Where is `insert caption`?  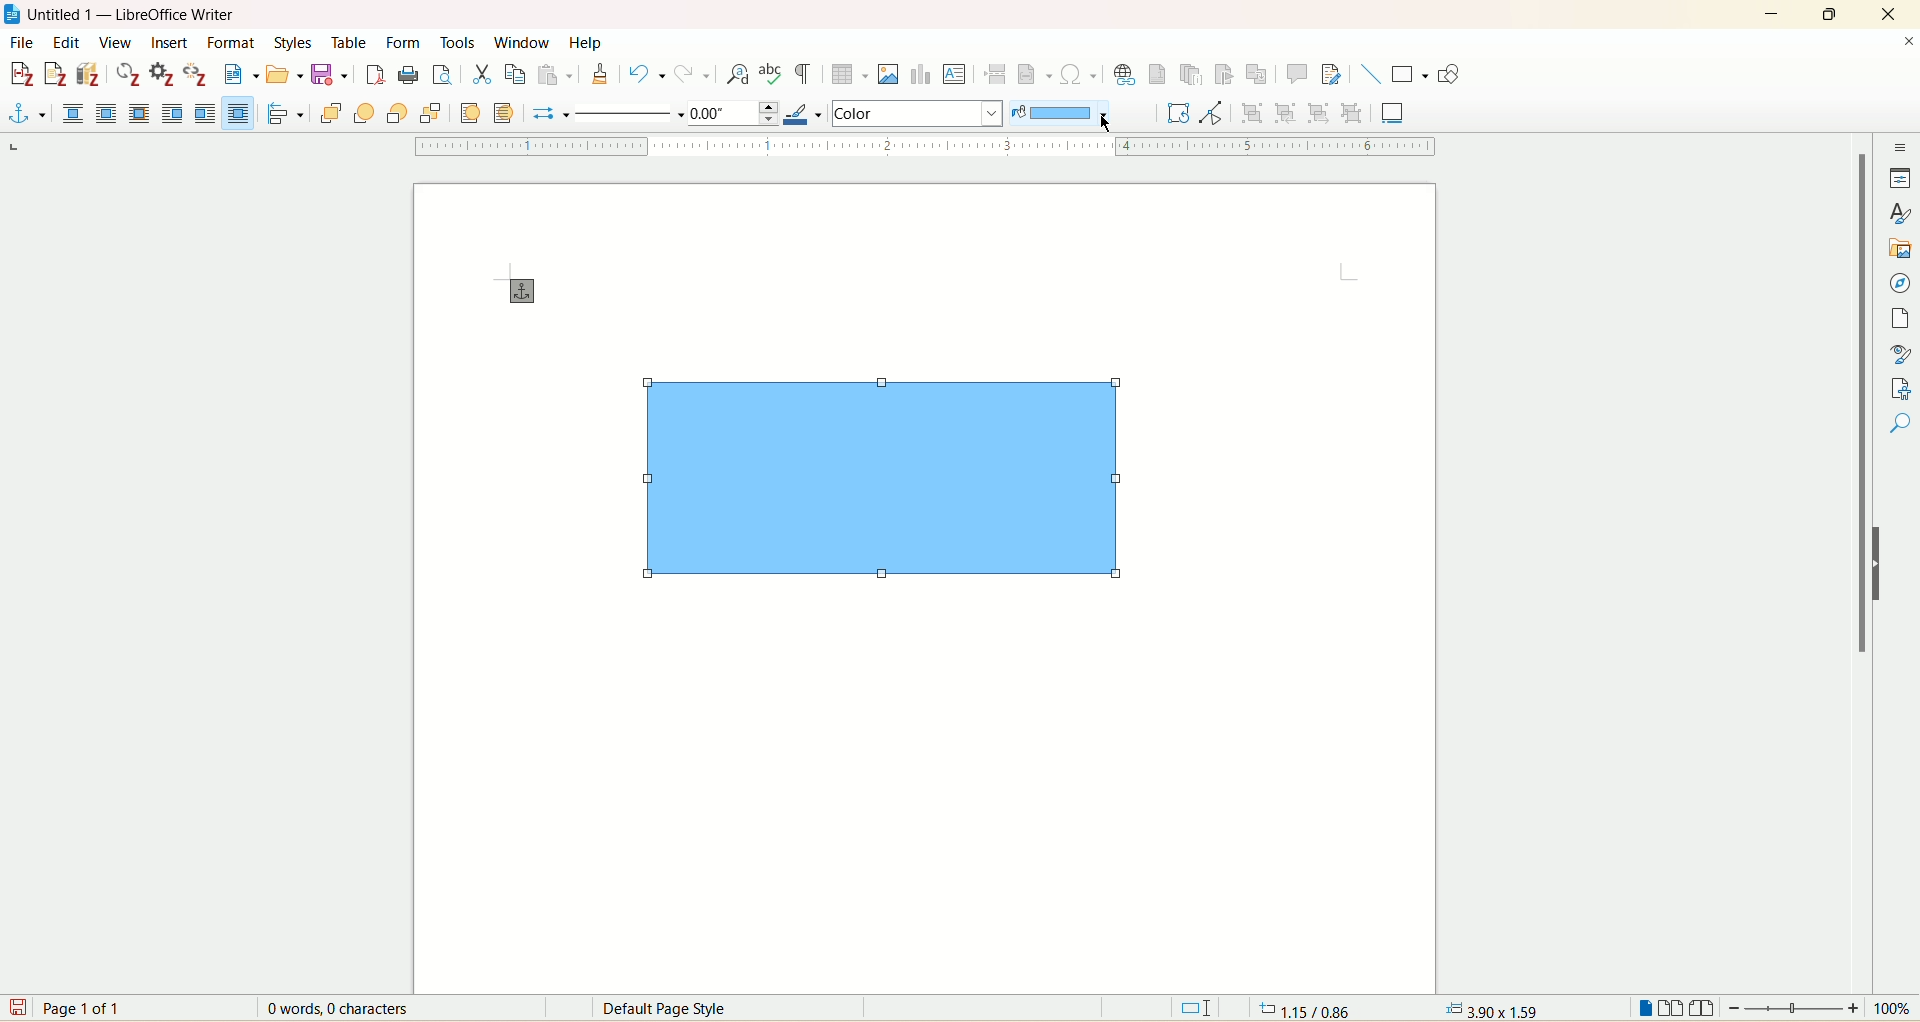
insert caption is located at coordinates (1394, 112).